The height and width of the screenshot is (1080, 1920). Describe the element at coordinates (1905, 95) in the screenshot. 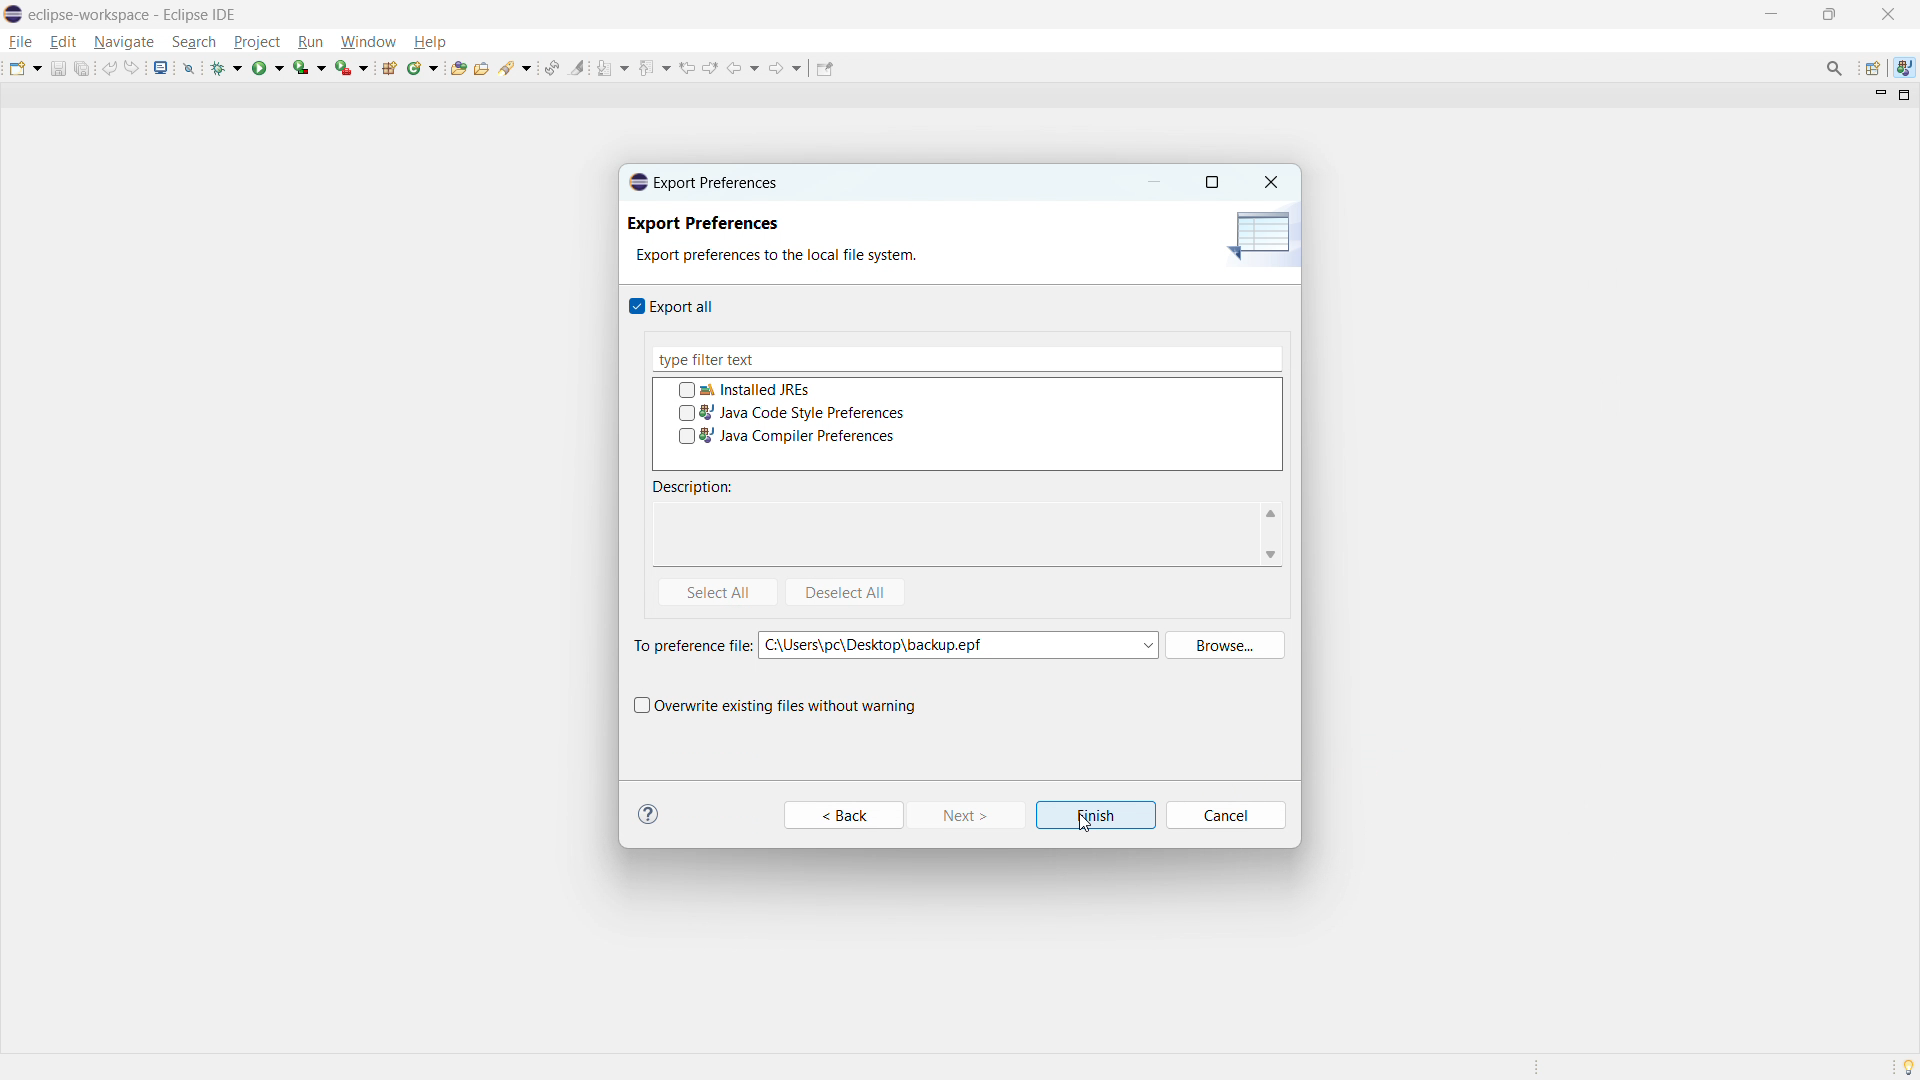

I see `maximize view` at that location.